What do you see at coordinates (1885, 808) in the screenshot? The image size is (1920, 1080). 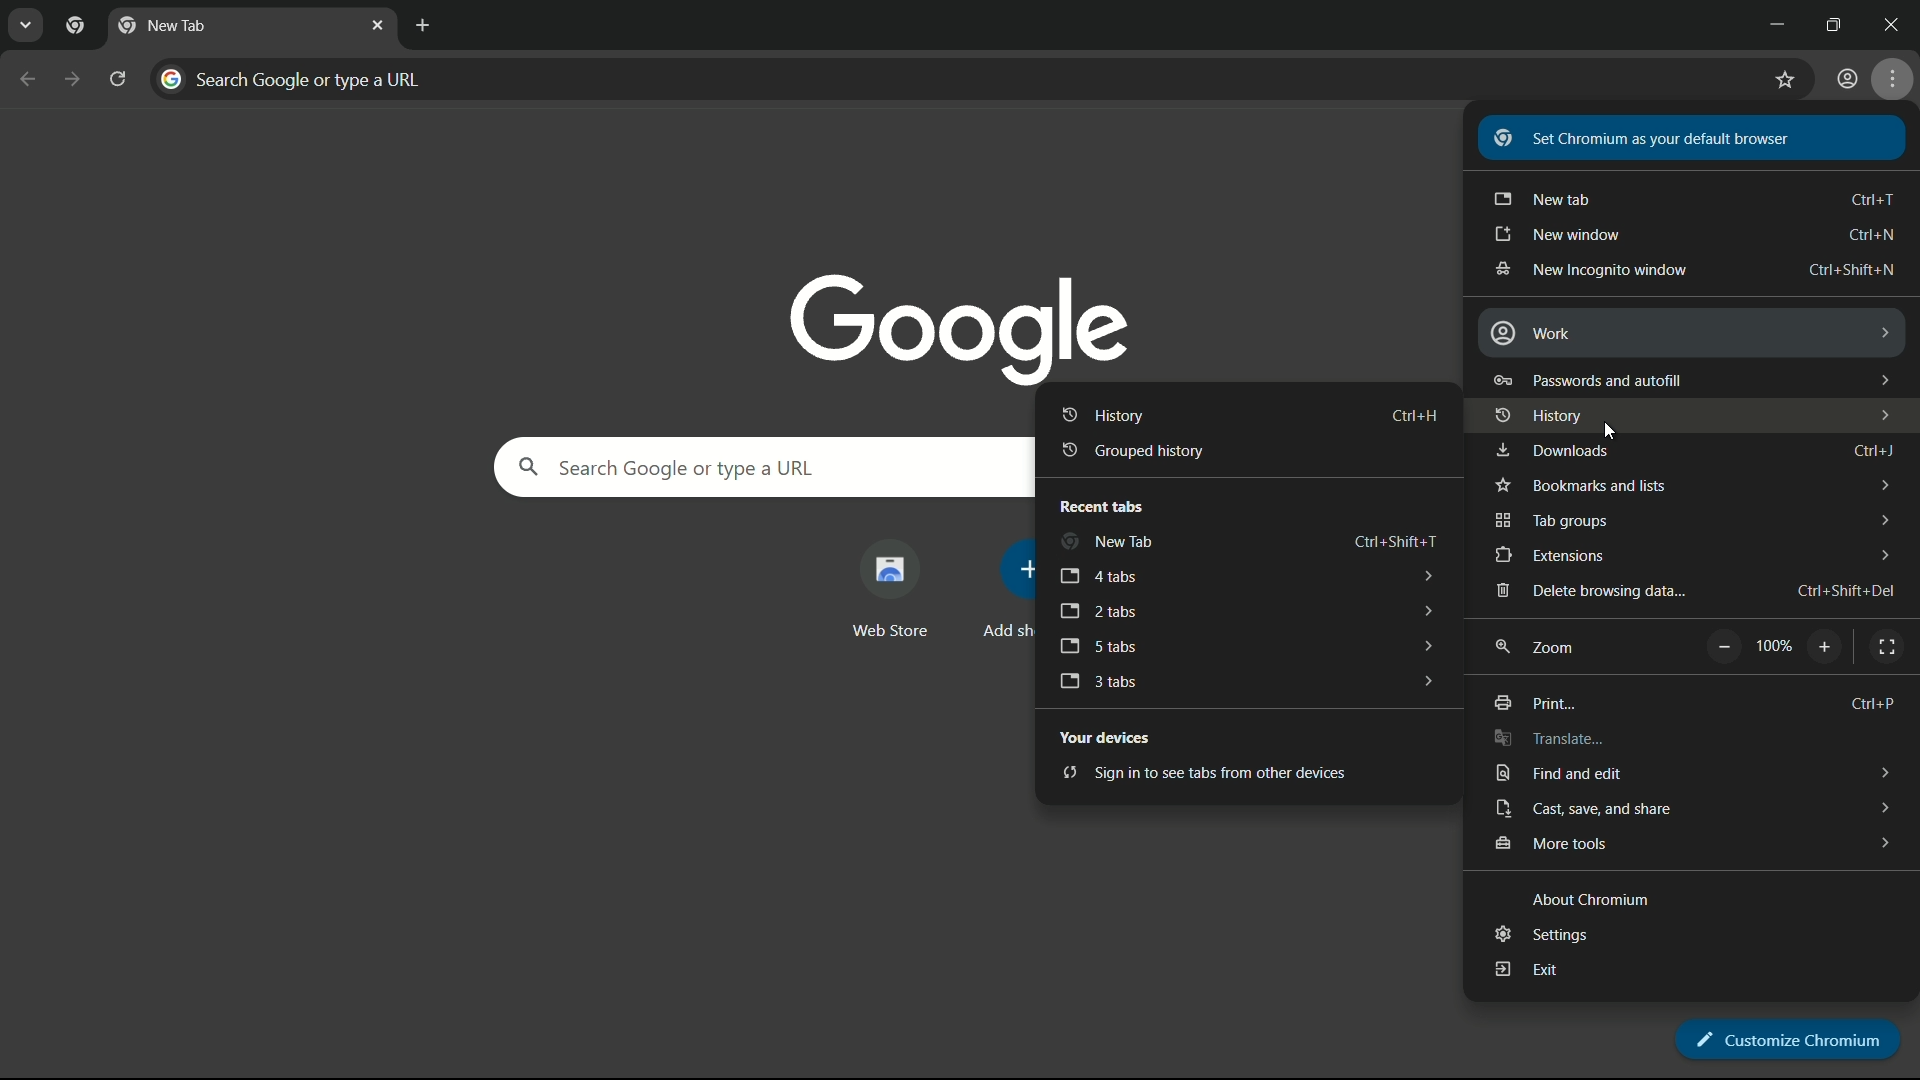 I see `dropdown arrows` at bounding box center [1885, 808].